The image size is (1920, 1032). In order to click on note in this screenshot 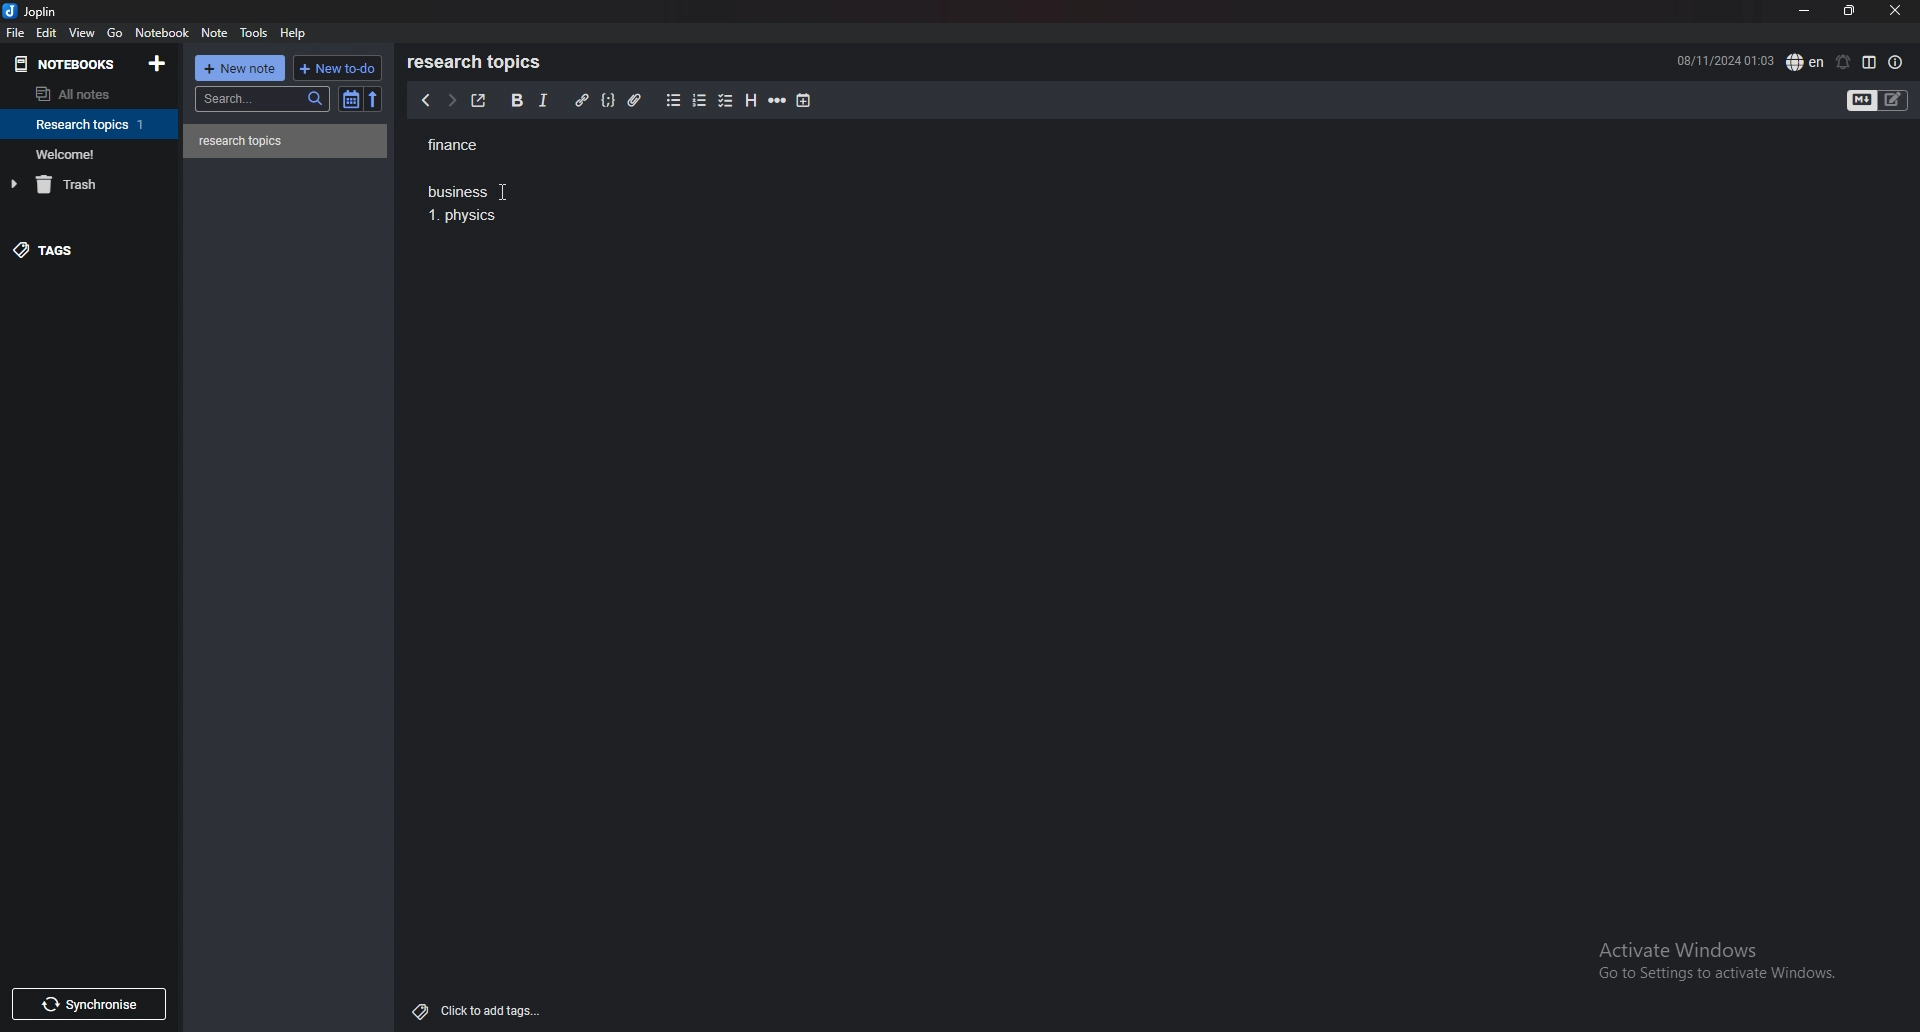, I will do `click(214, 33)`.